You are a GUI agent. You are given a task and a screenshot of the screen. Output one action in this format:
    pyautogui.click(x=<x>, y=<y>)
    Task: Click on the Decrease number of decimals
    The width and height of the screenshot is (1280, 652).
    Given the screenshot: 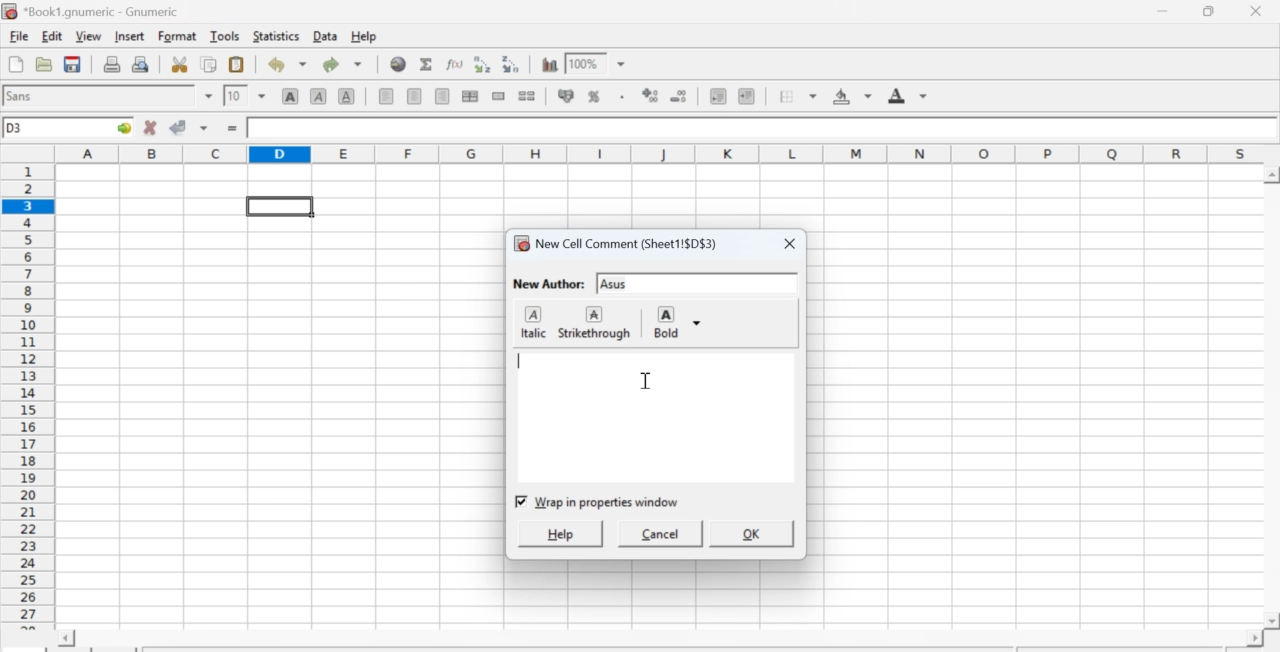 What is the action you would take?
    pyautogui.click(x=678, y=96)
    